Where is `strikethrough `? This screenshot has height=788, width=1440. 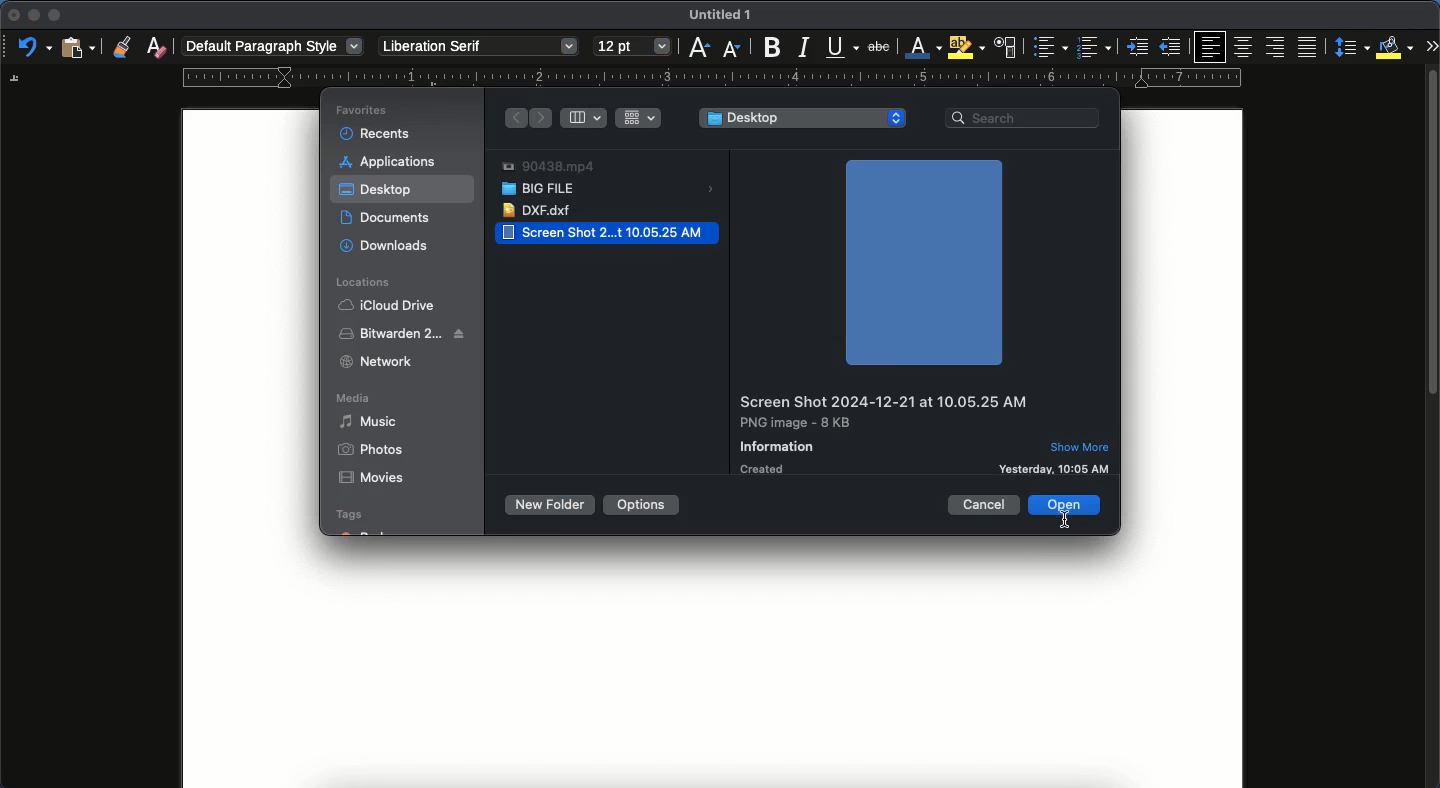 strikethrough  is located at coordinates (879, 46).